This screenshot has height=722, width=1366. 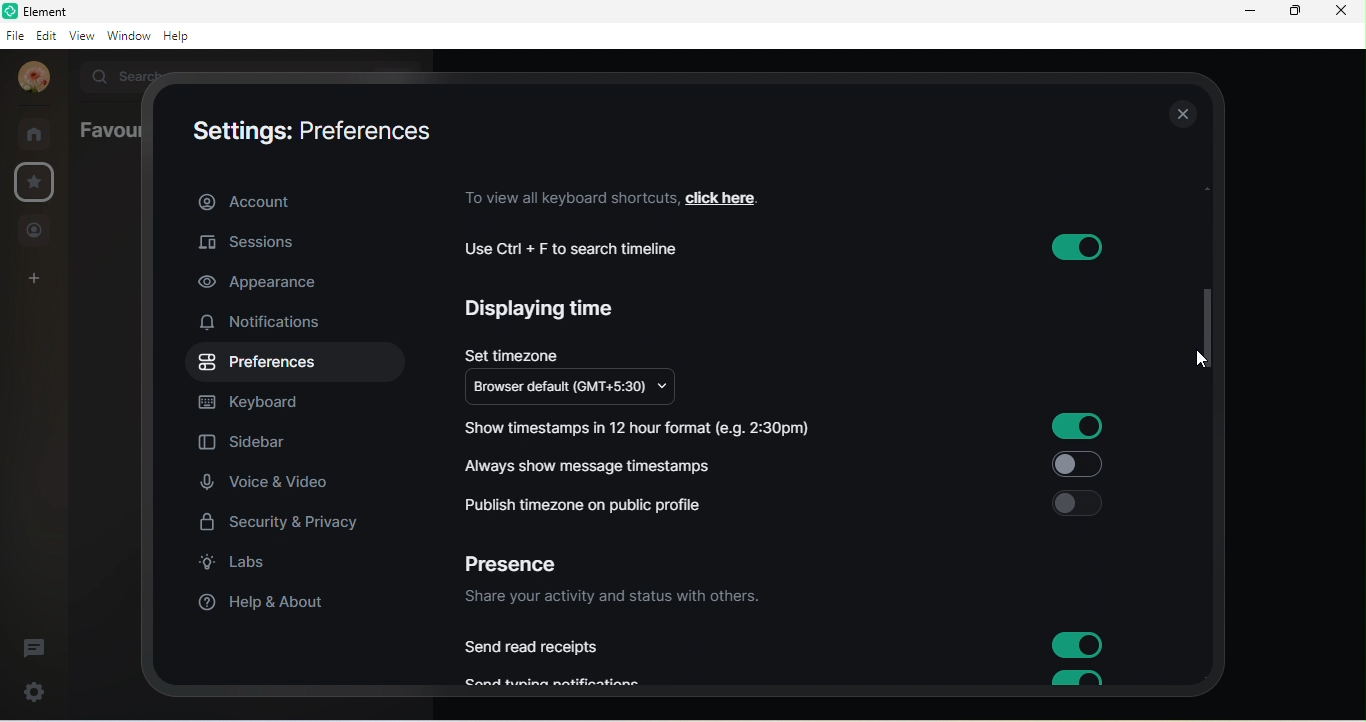 What do you see at coordinates (1076, 465) in the screenshot?
I see `button` at bounding box center [1076, 465].